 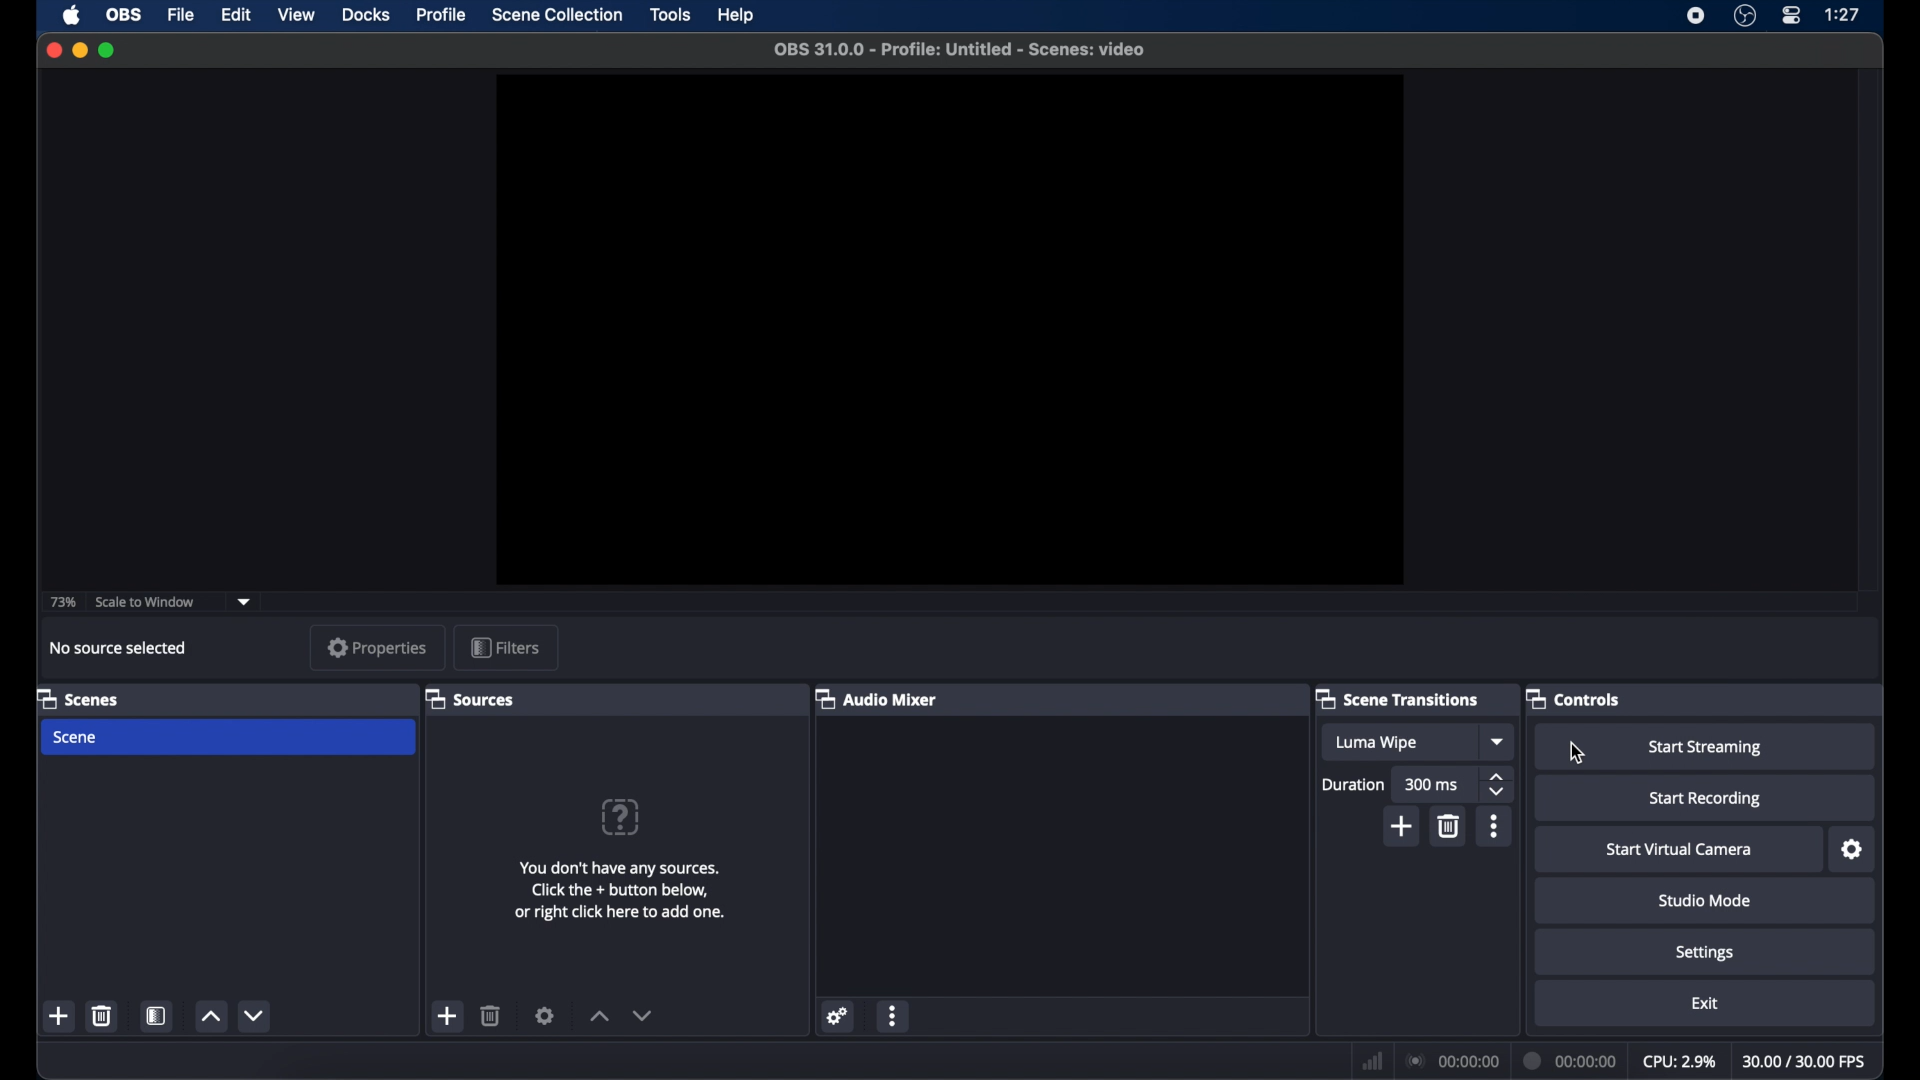 I want to click on decrement, so click(x=258, y=1015).